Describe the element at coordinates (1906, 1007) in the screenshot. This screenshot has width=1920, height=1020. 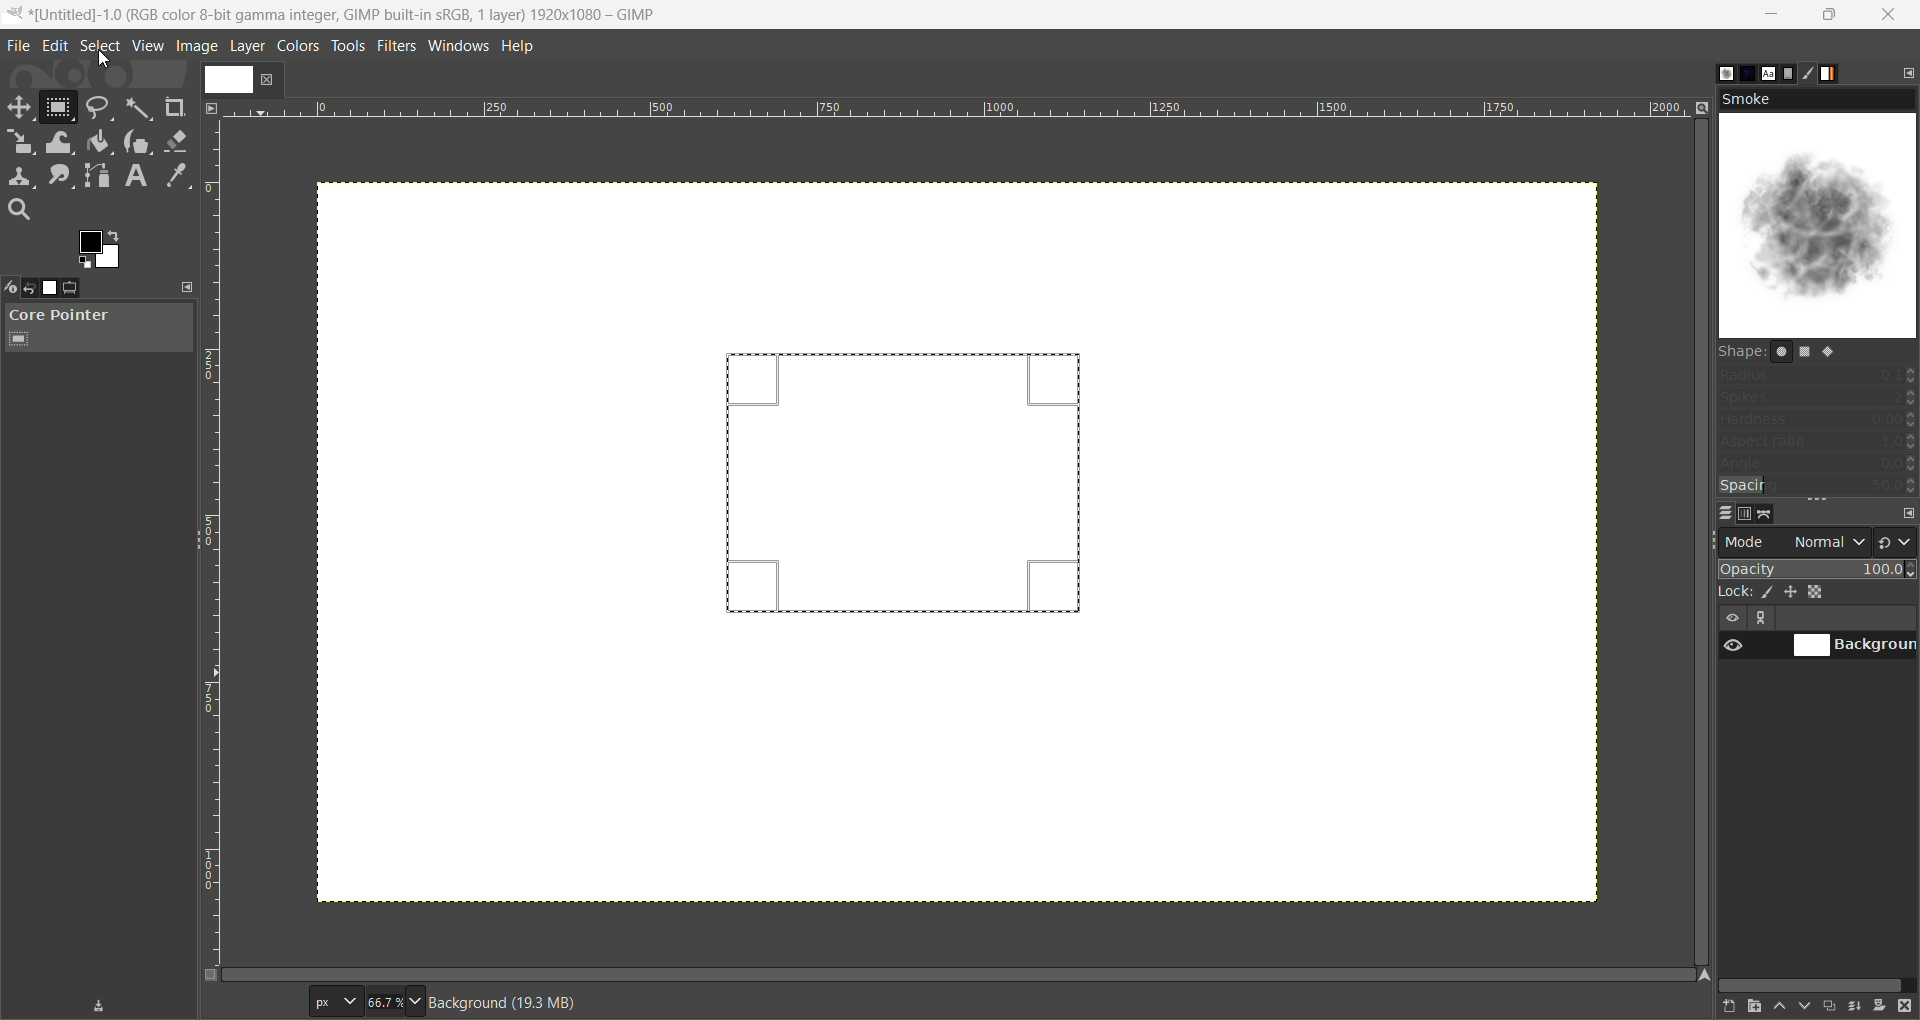
I see `delete this layer` at that location.